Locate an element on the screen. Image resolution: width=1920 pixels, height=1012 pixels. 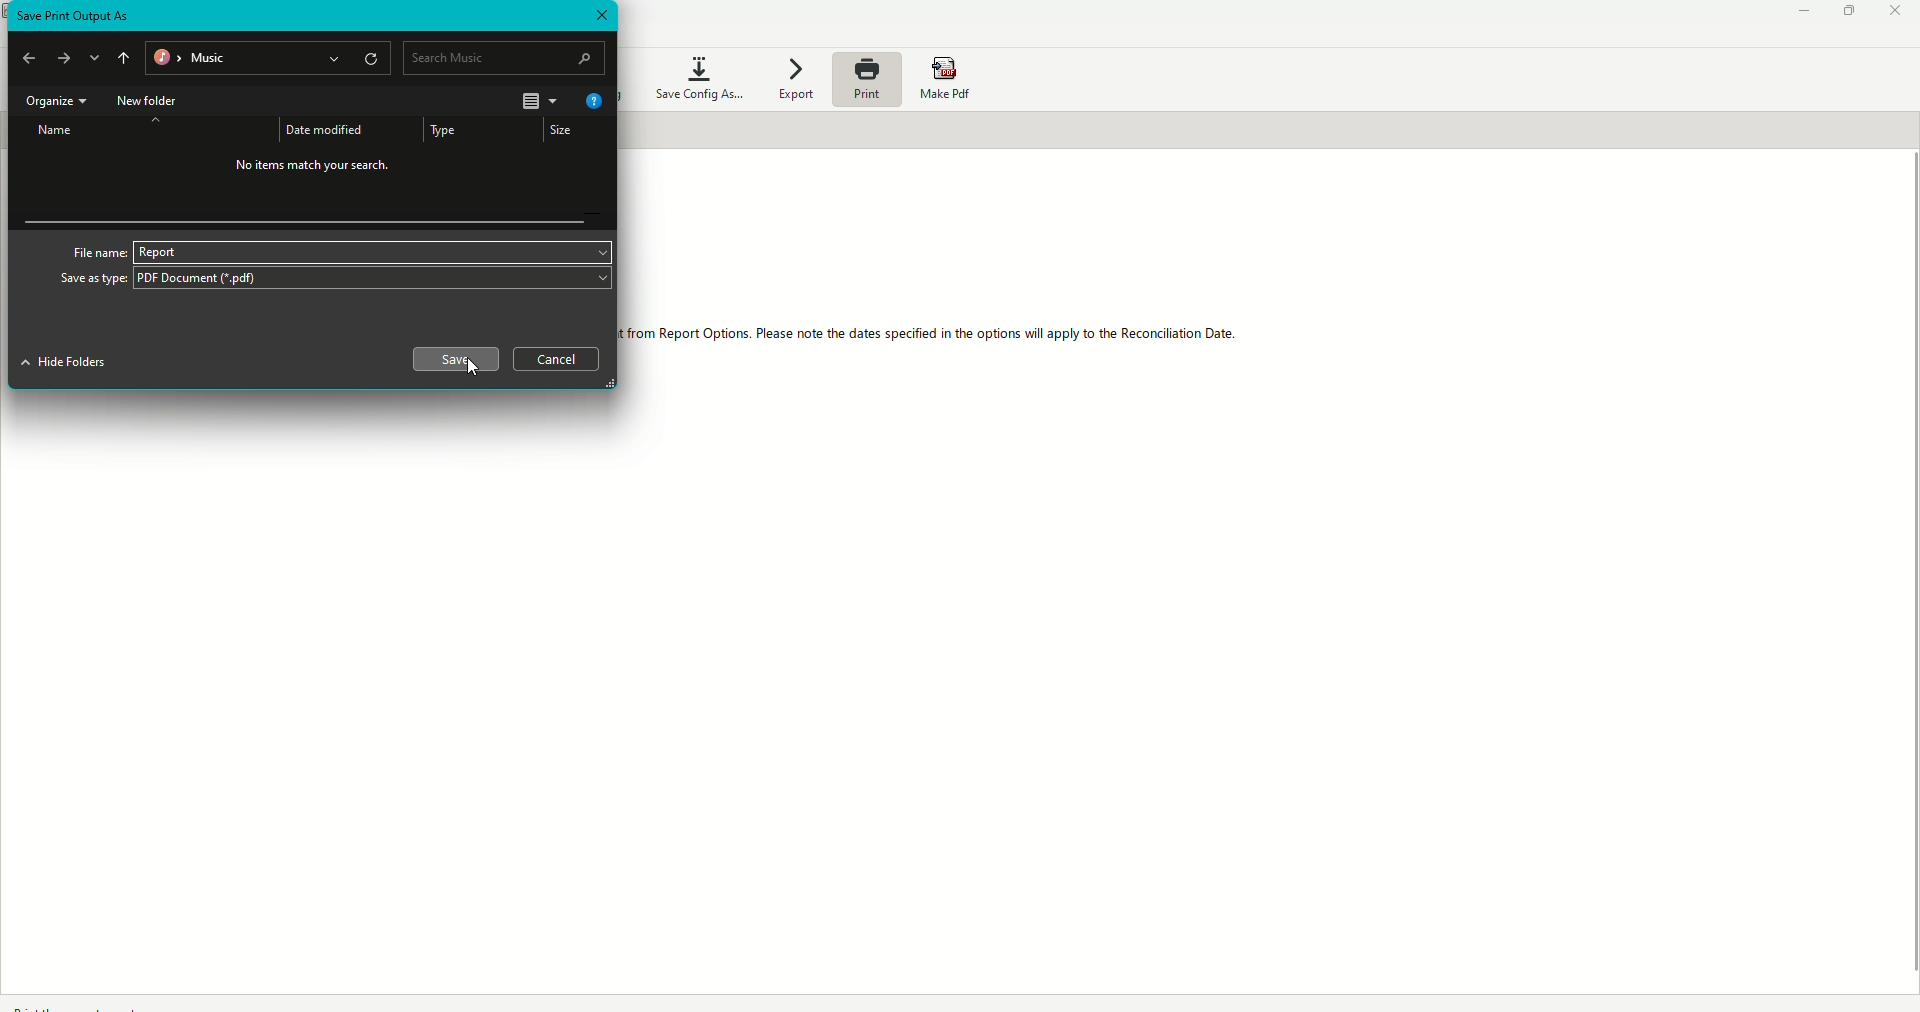
Export is located at coordinates (801, 79).